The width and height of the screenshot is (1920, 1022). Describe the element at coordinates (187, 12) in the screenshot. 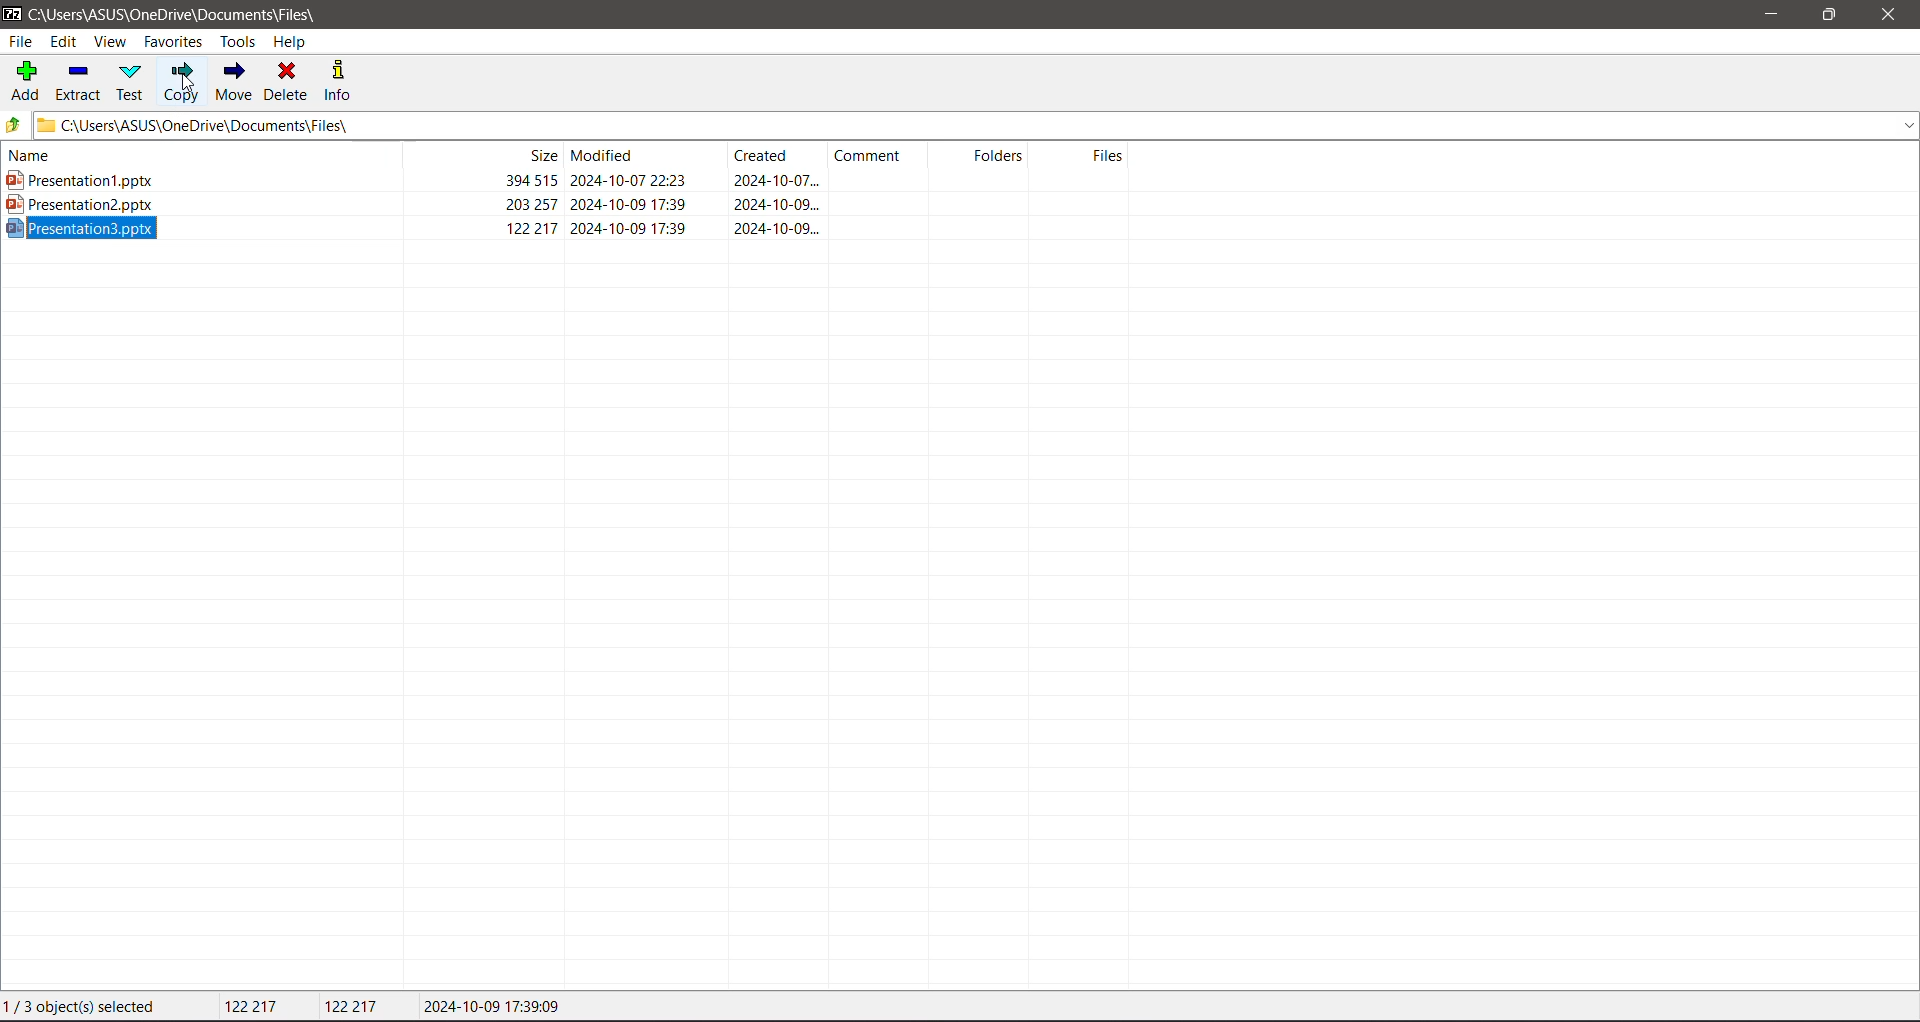

I see `Current Folder Path` at that location.